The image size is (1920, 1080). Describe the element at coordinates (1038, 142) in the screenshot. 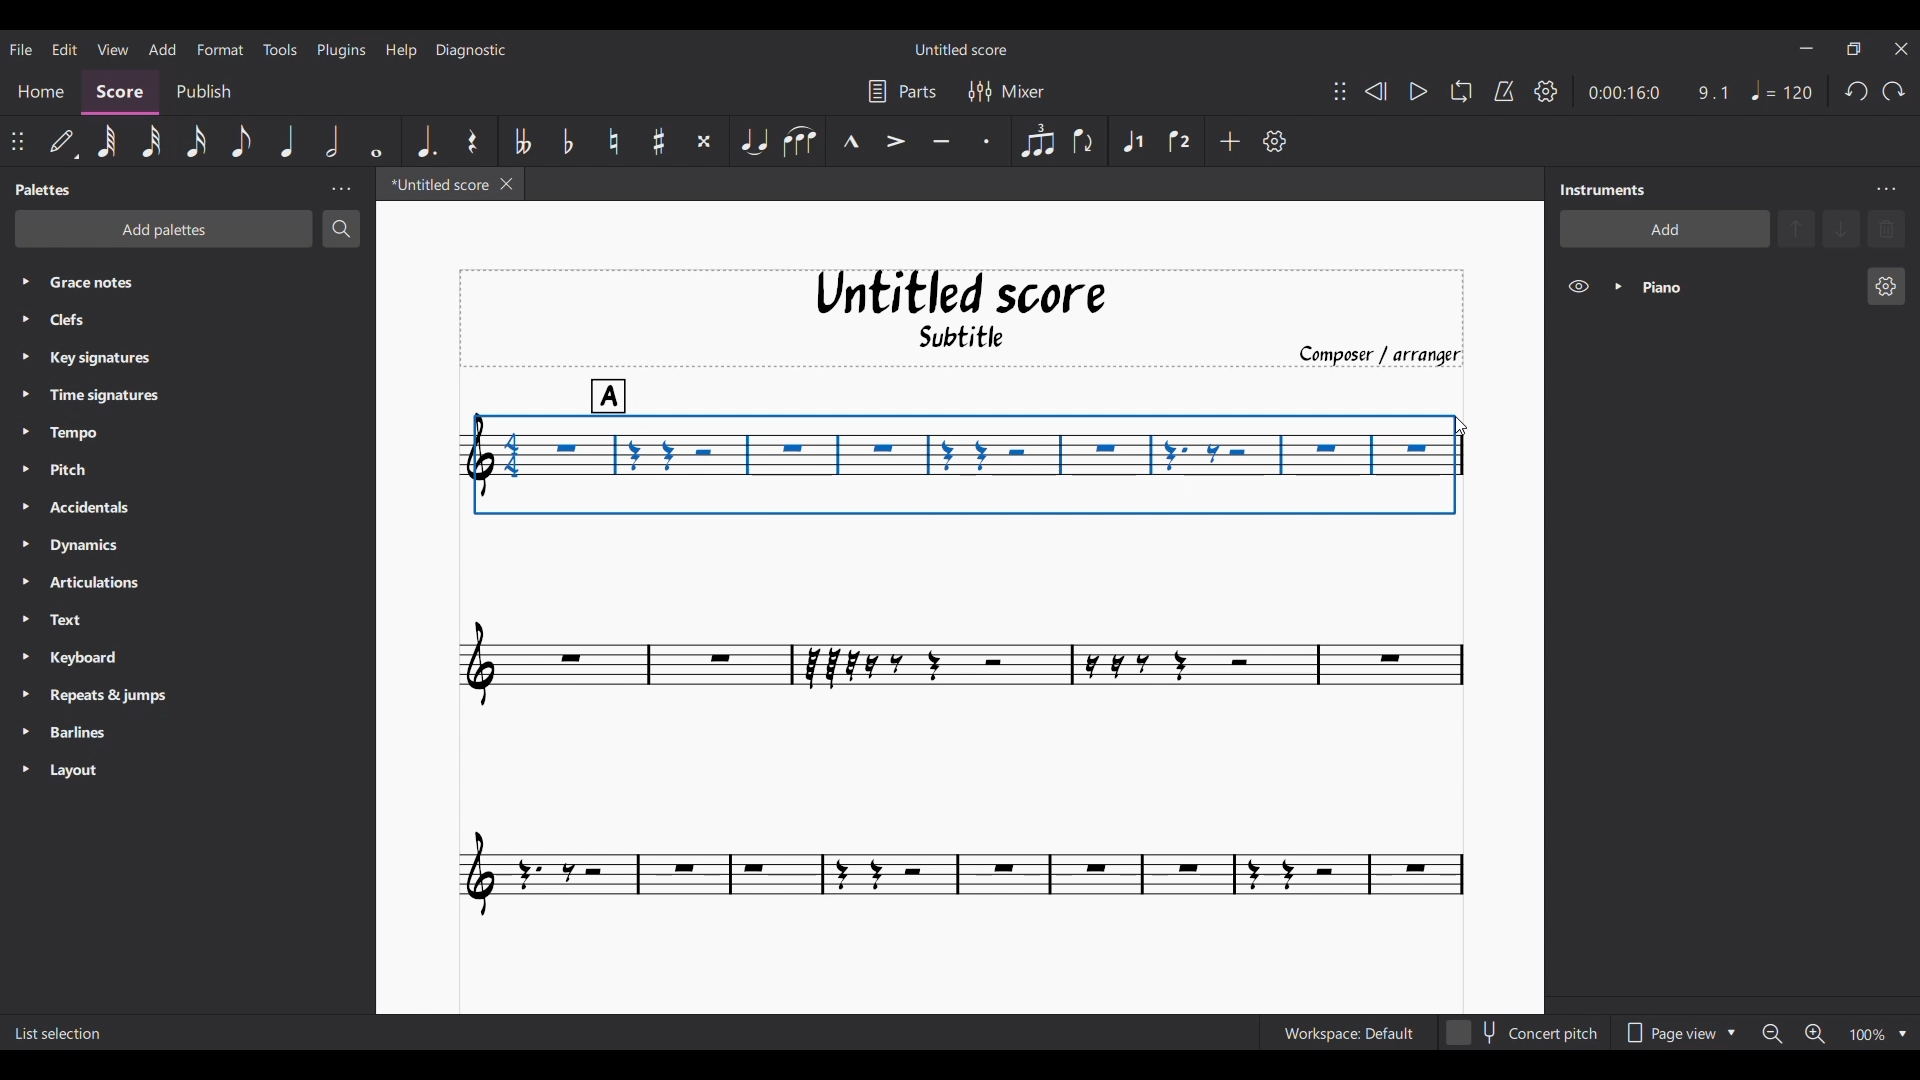

I see `Tuplet` at that location.